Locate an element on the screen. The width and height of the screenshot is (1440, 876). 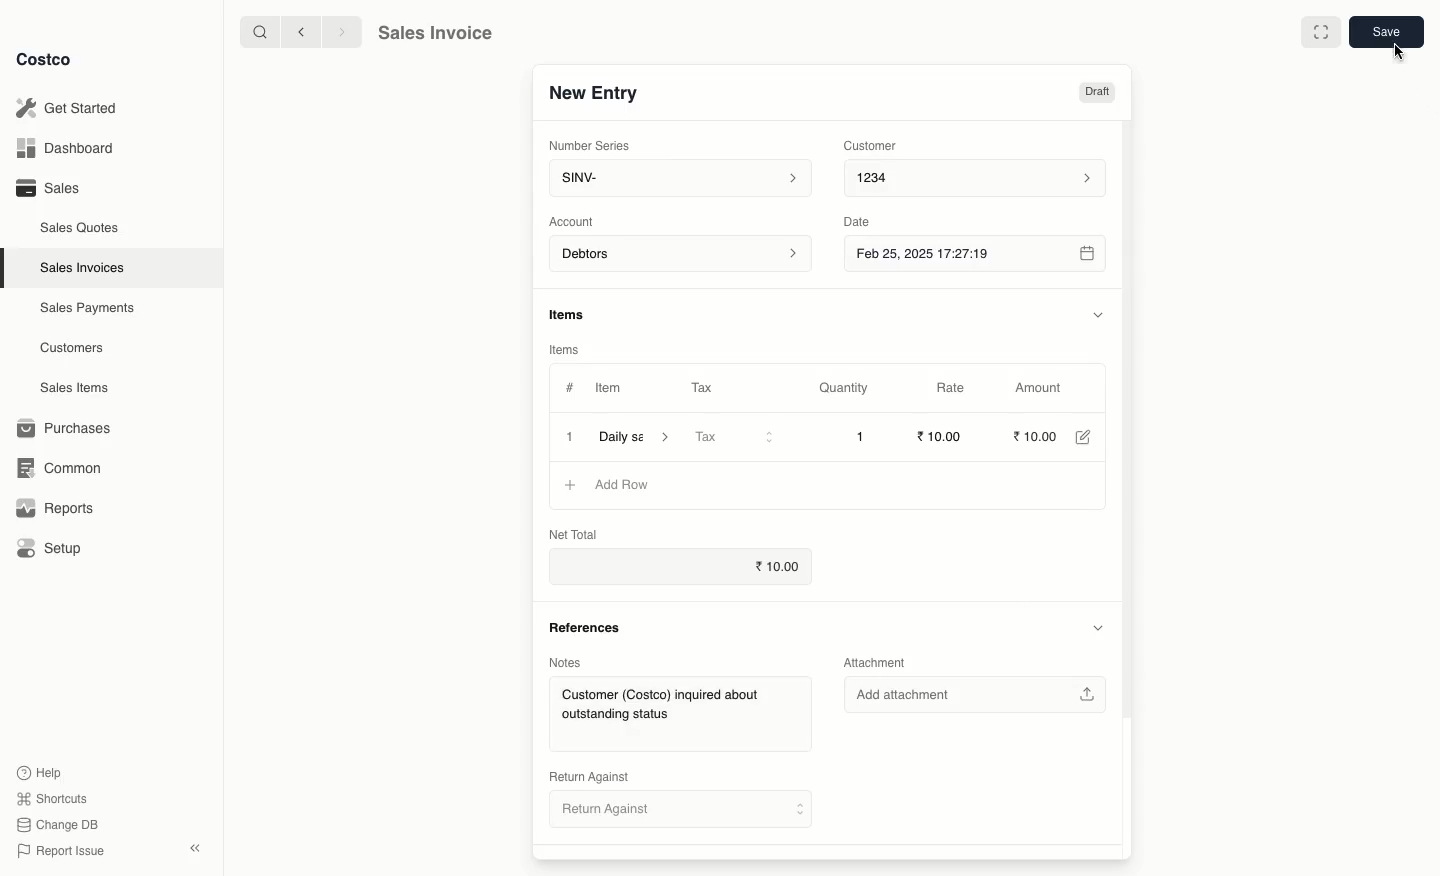
References is located at coordinates (592, 628).